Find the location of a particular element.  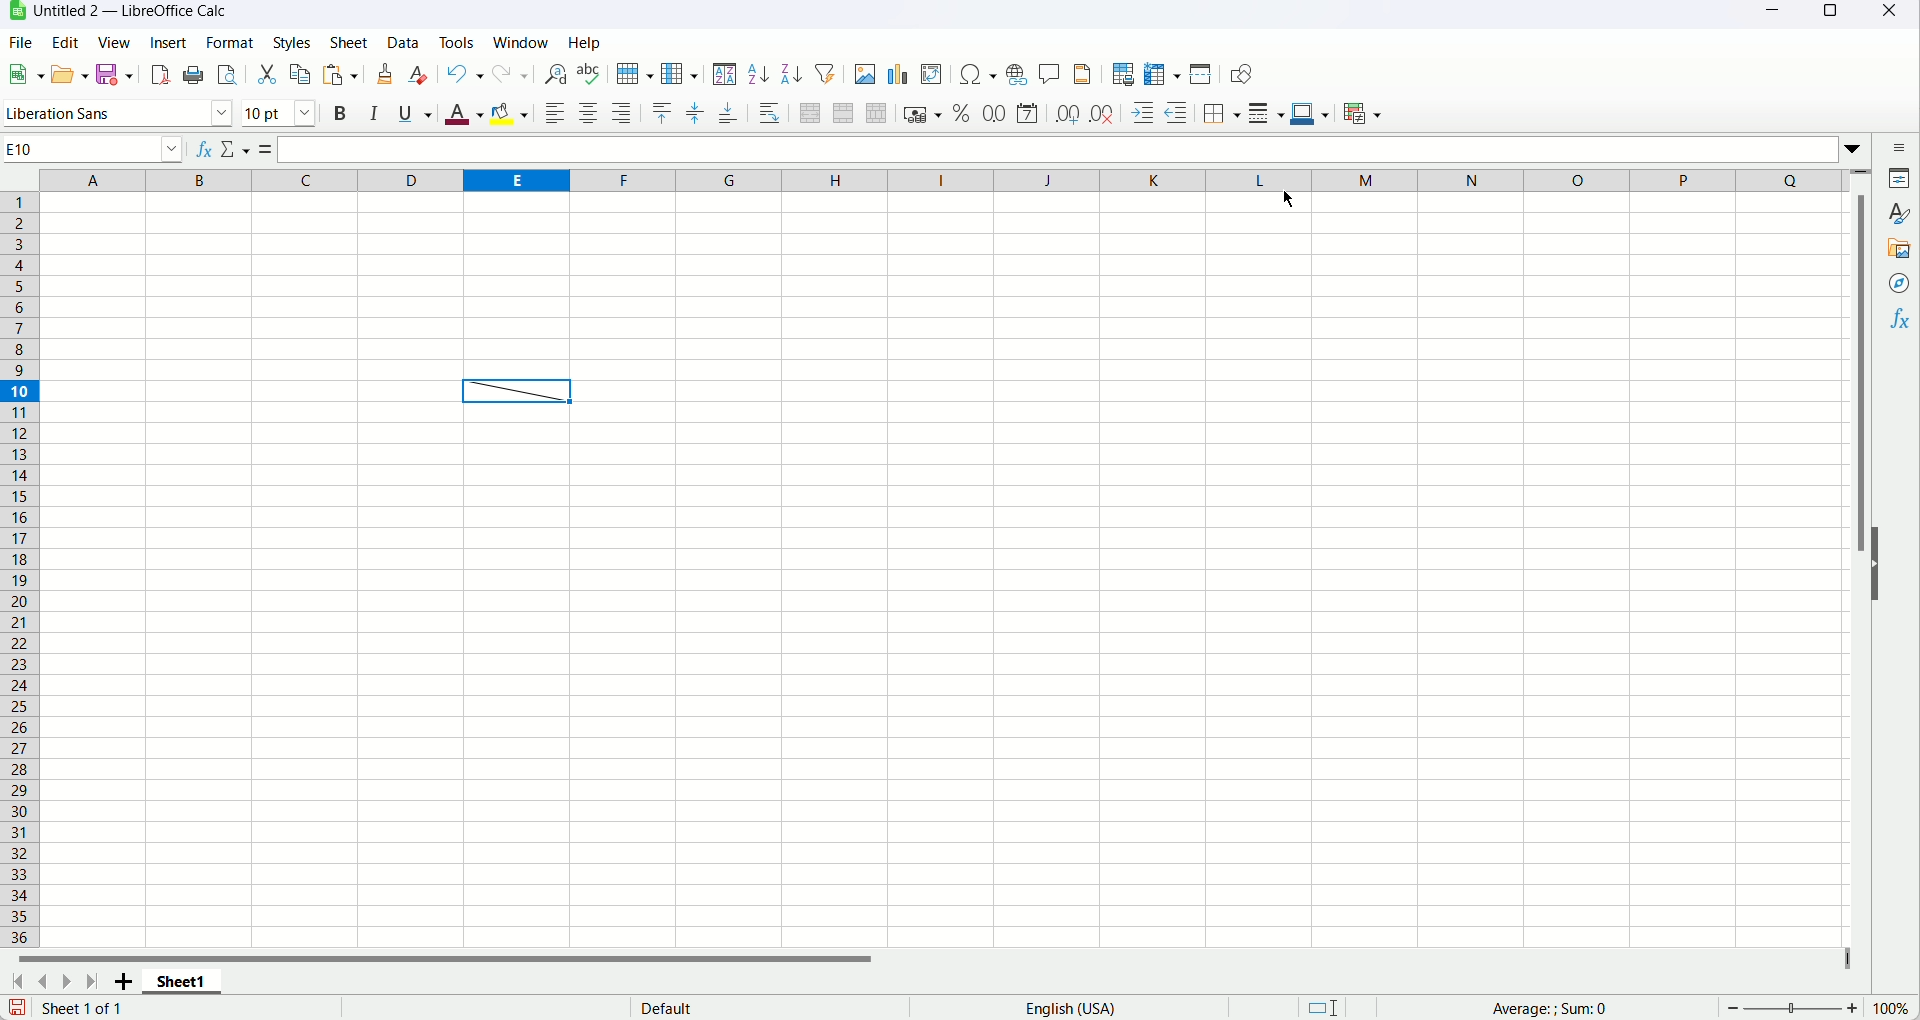

Borders is located at coordinates (1219, 113).